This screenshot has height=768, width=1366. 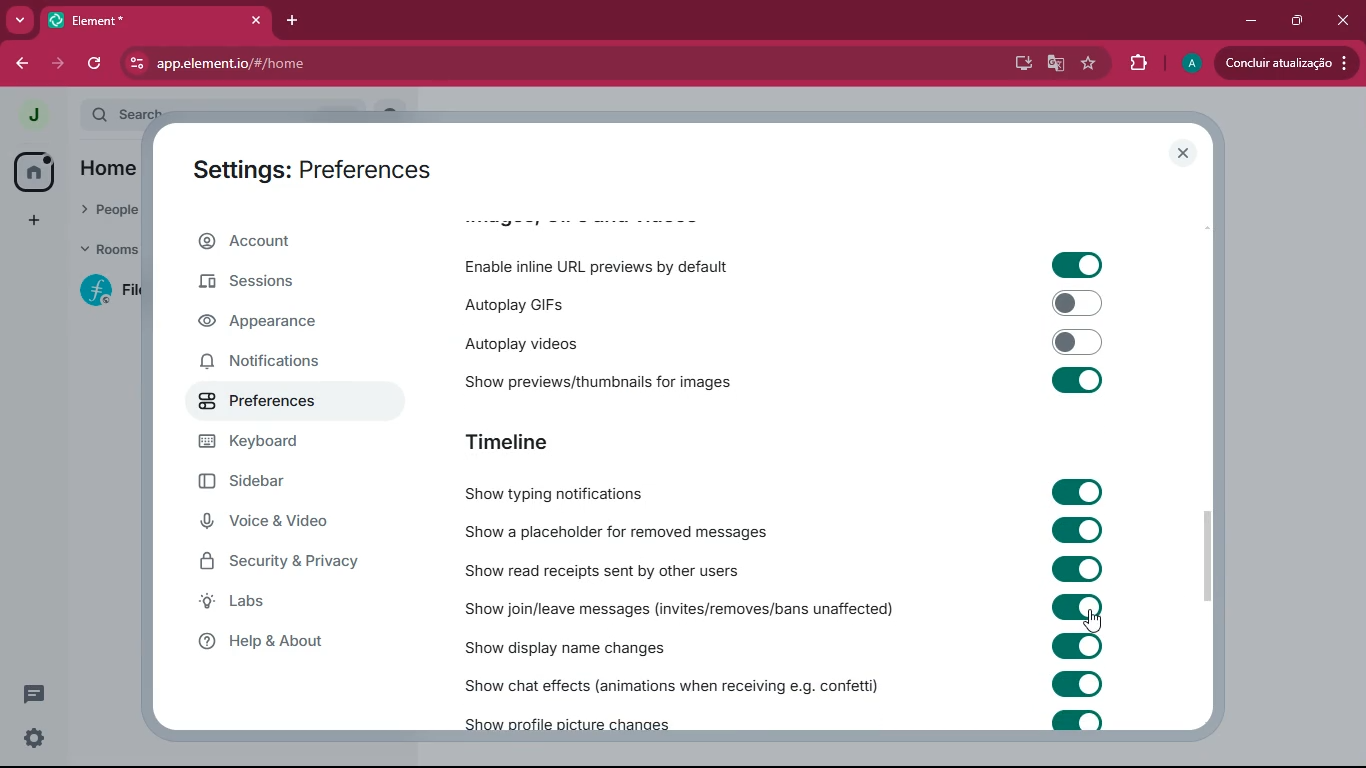 What do you see at coordinates (1077, 265) in the screenshot?
I see `toggle on/off` at bounding box center [1077, 265].